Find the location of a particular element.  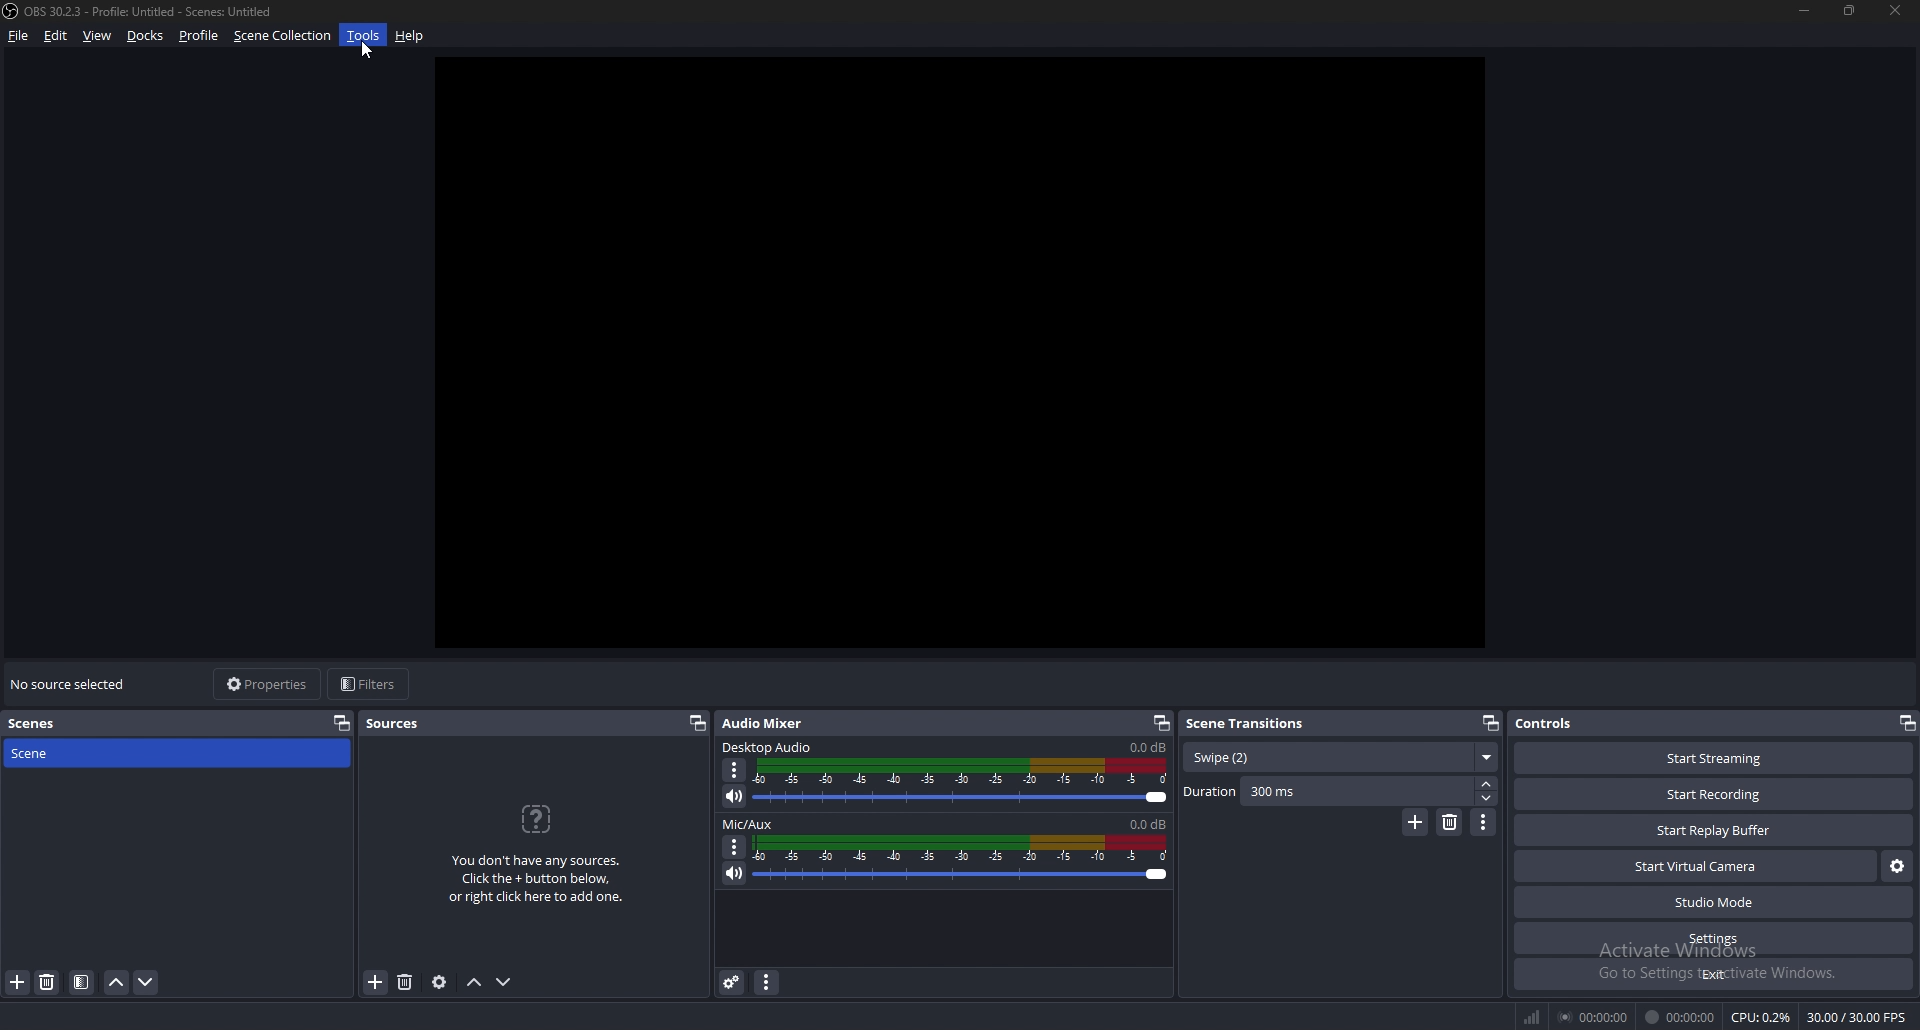

edit is located at coordinates (56, 35).